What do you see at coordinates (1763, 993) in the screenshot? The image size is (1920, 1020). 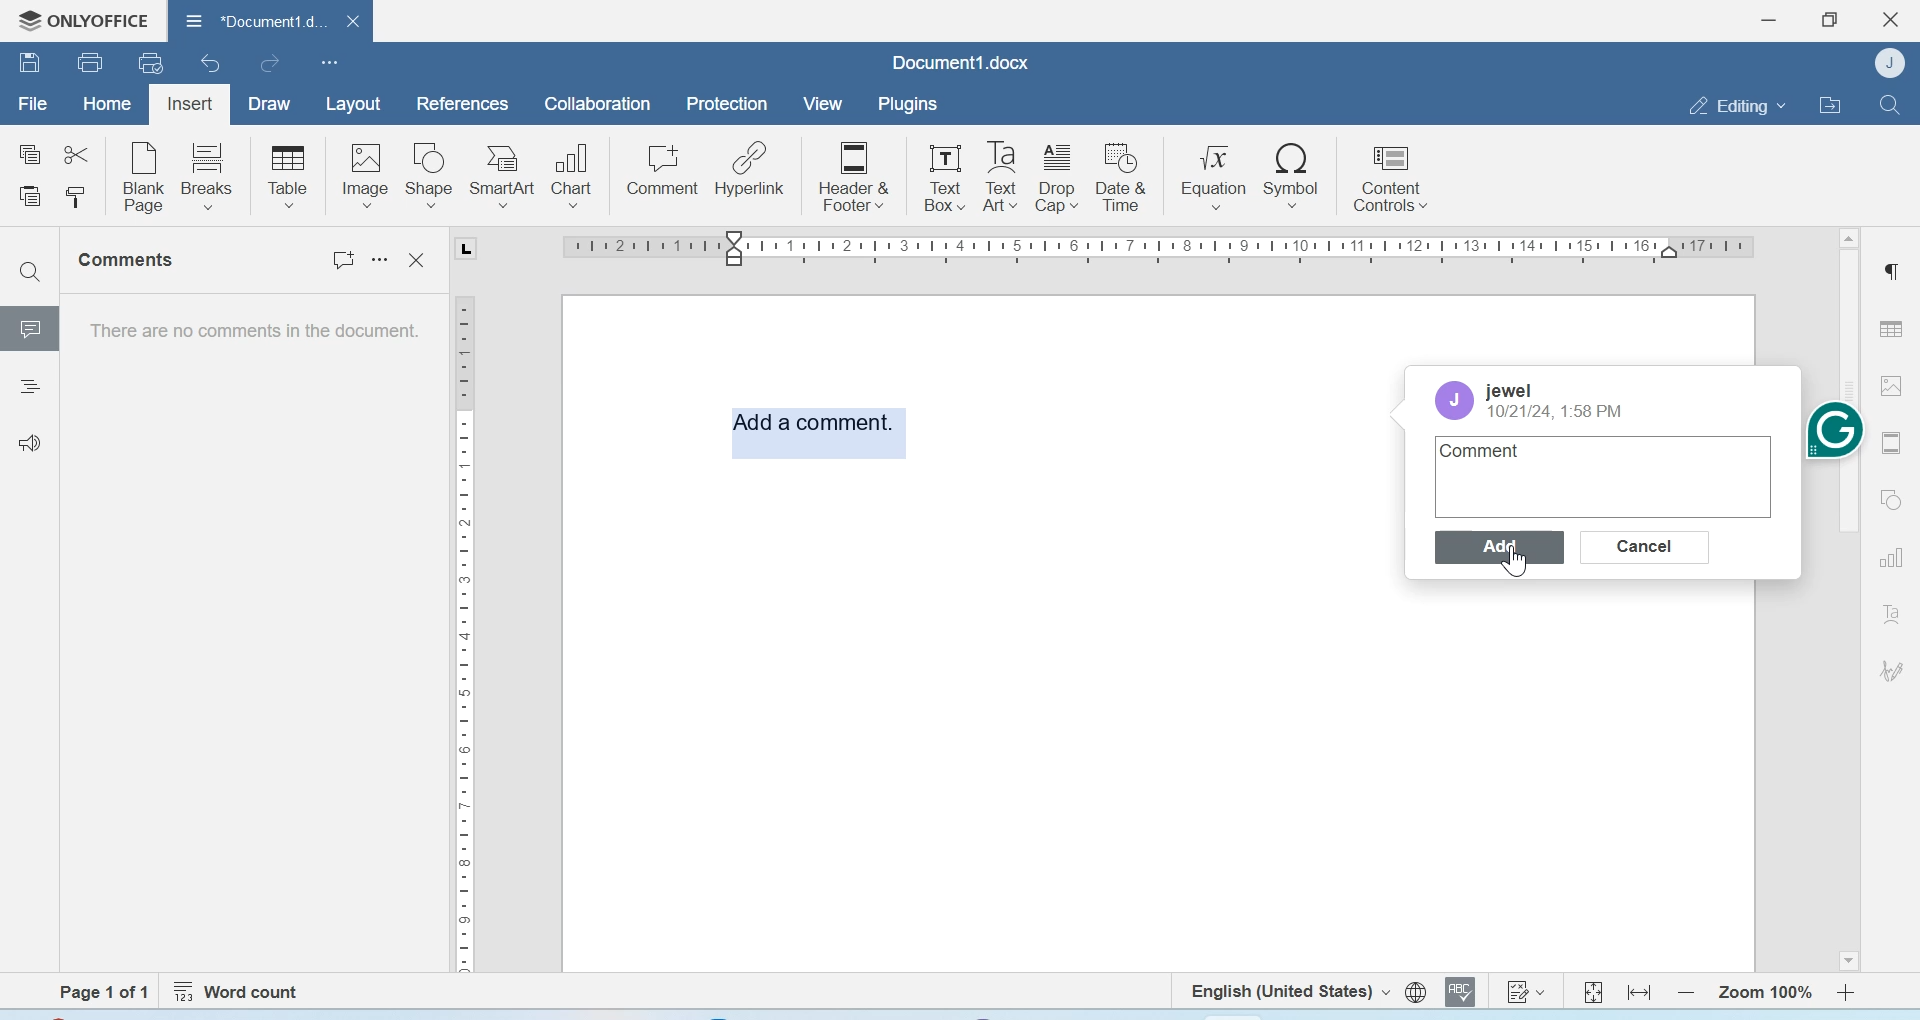 I see `Zoom` at bounding box center [1763, 993].